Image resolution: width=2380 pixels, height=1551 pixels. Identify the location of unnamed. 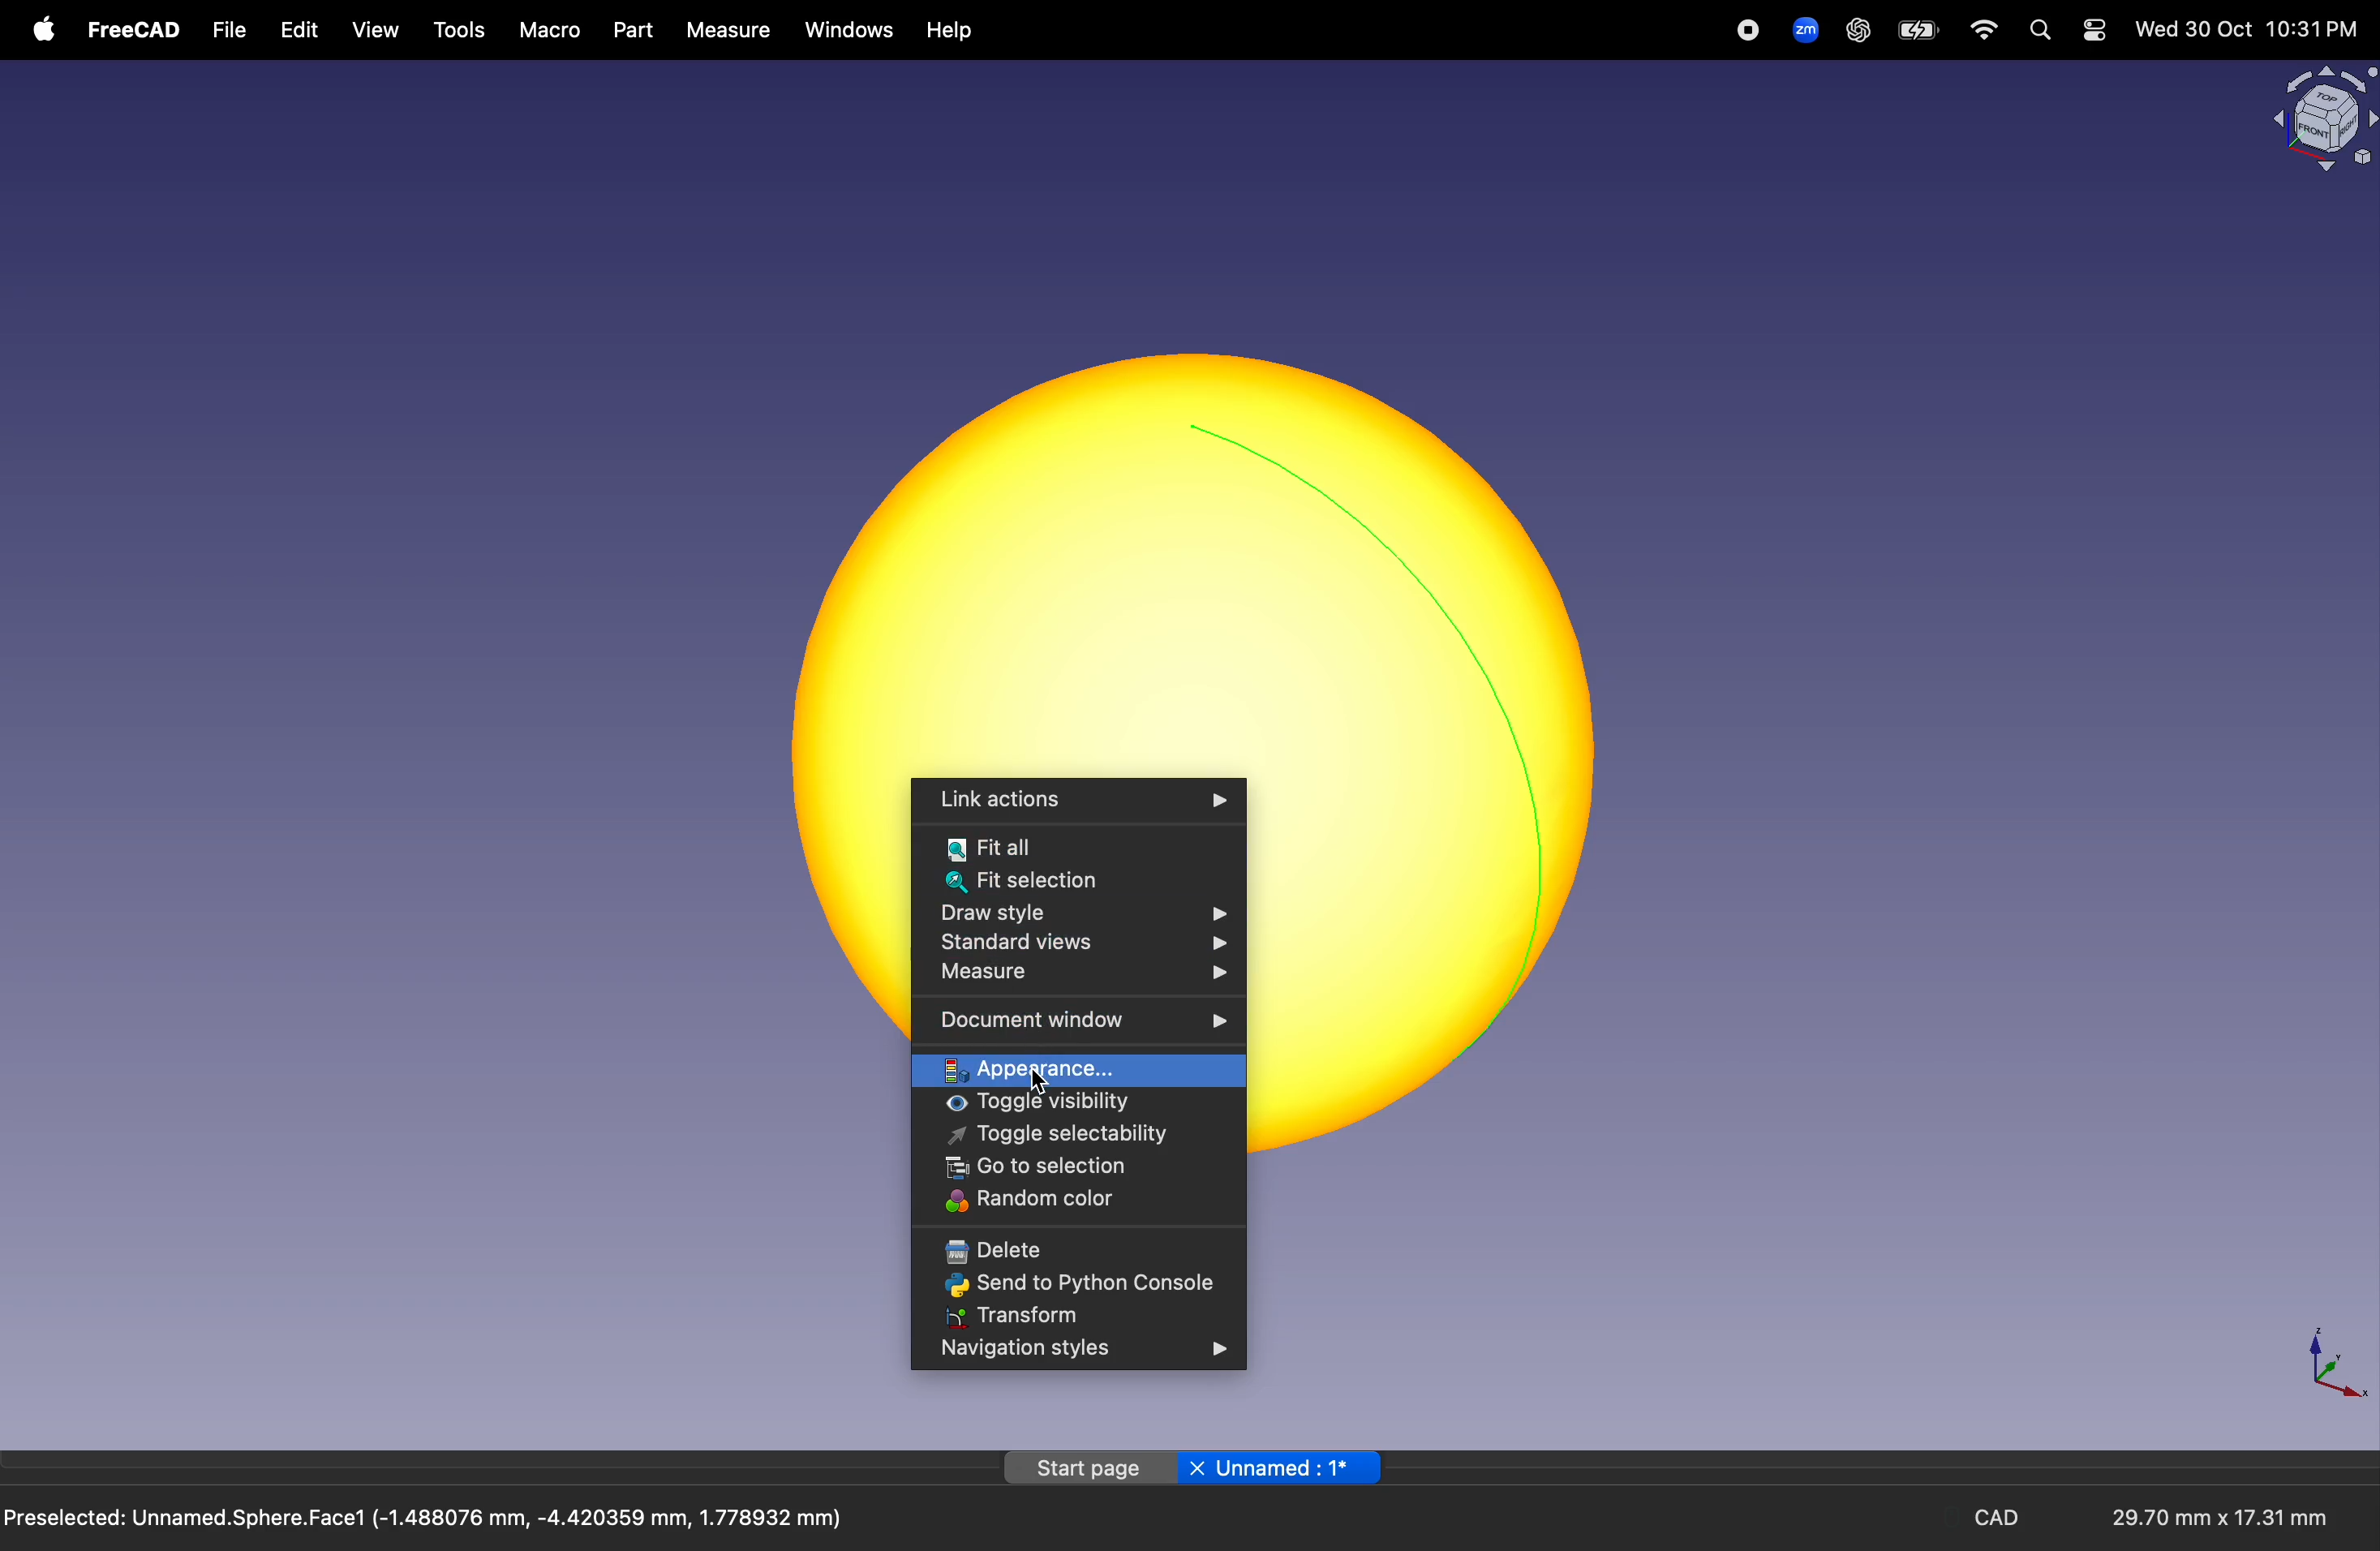
(1284, 1469).